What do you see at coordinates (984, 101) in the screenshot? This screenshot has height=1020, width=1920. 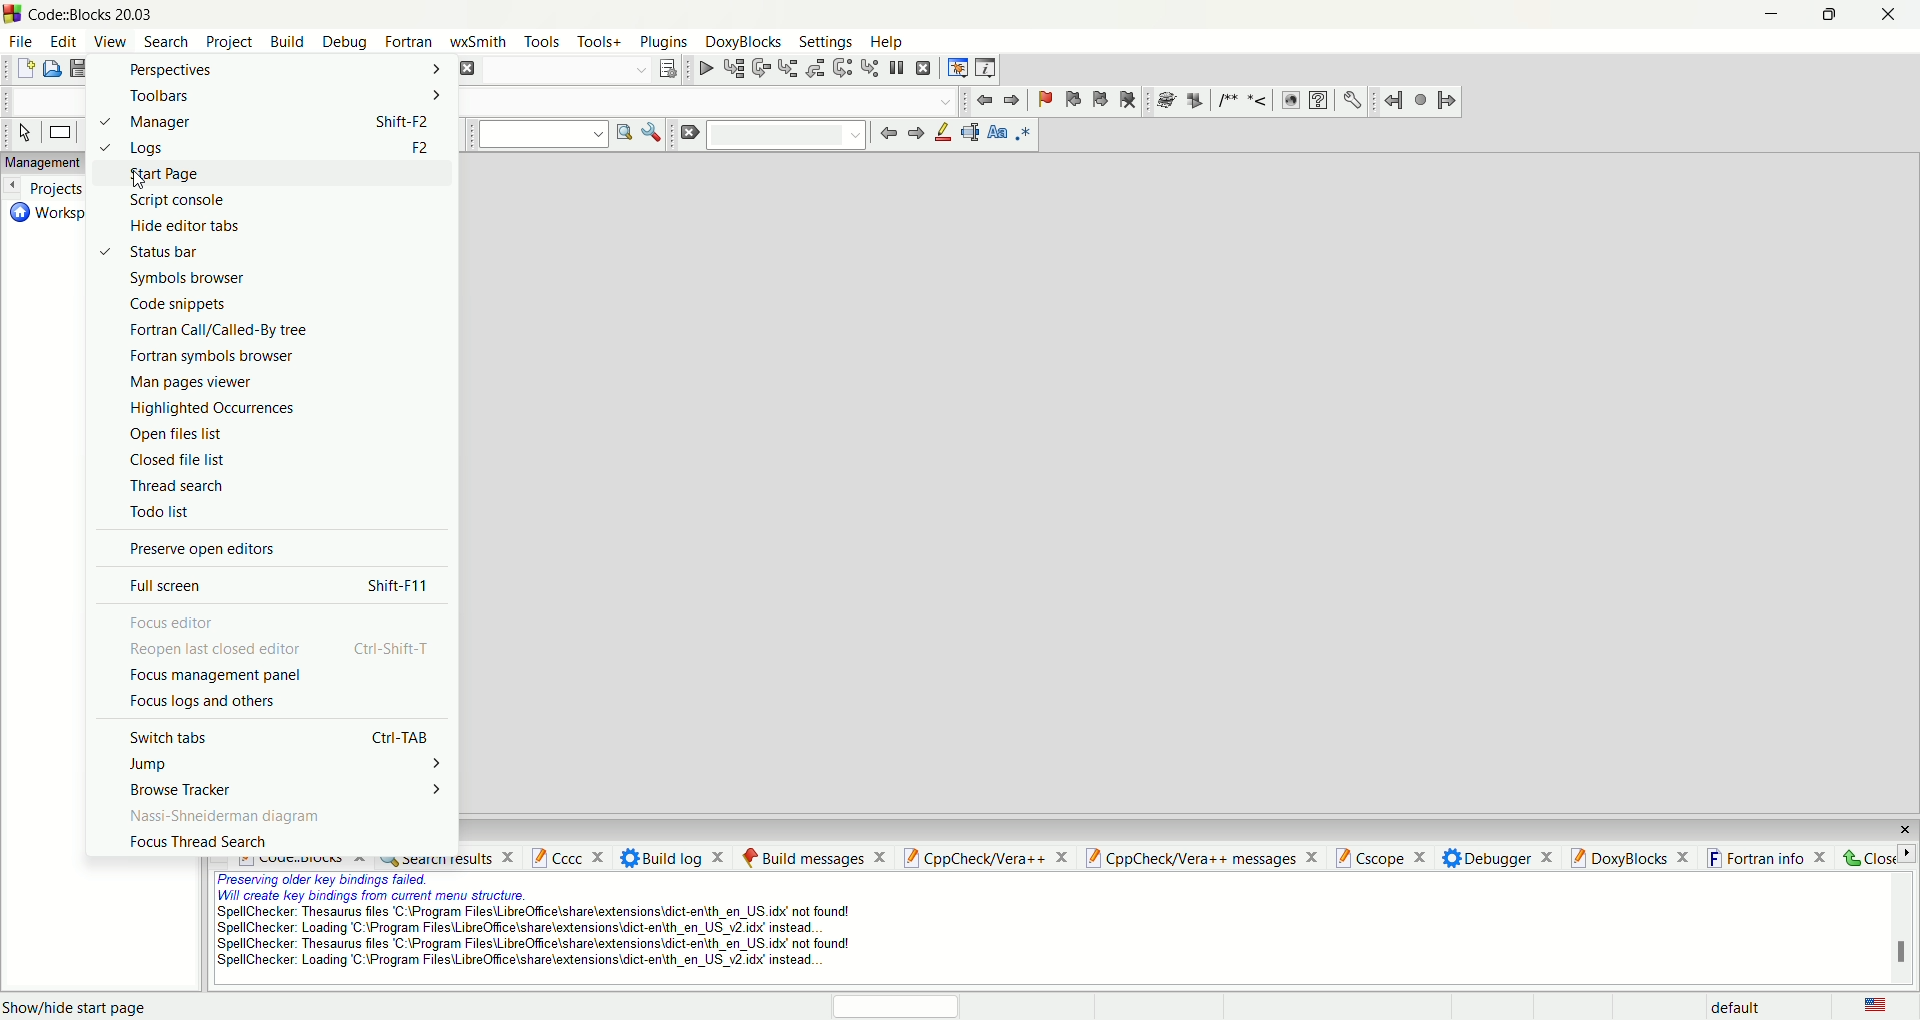 I see `jump back` at bounding box center [984, 101].